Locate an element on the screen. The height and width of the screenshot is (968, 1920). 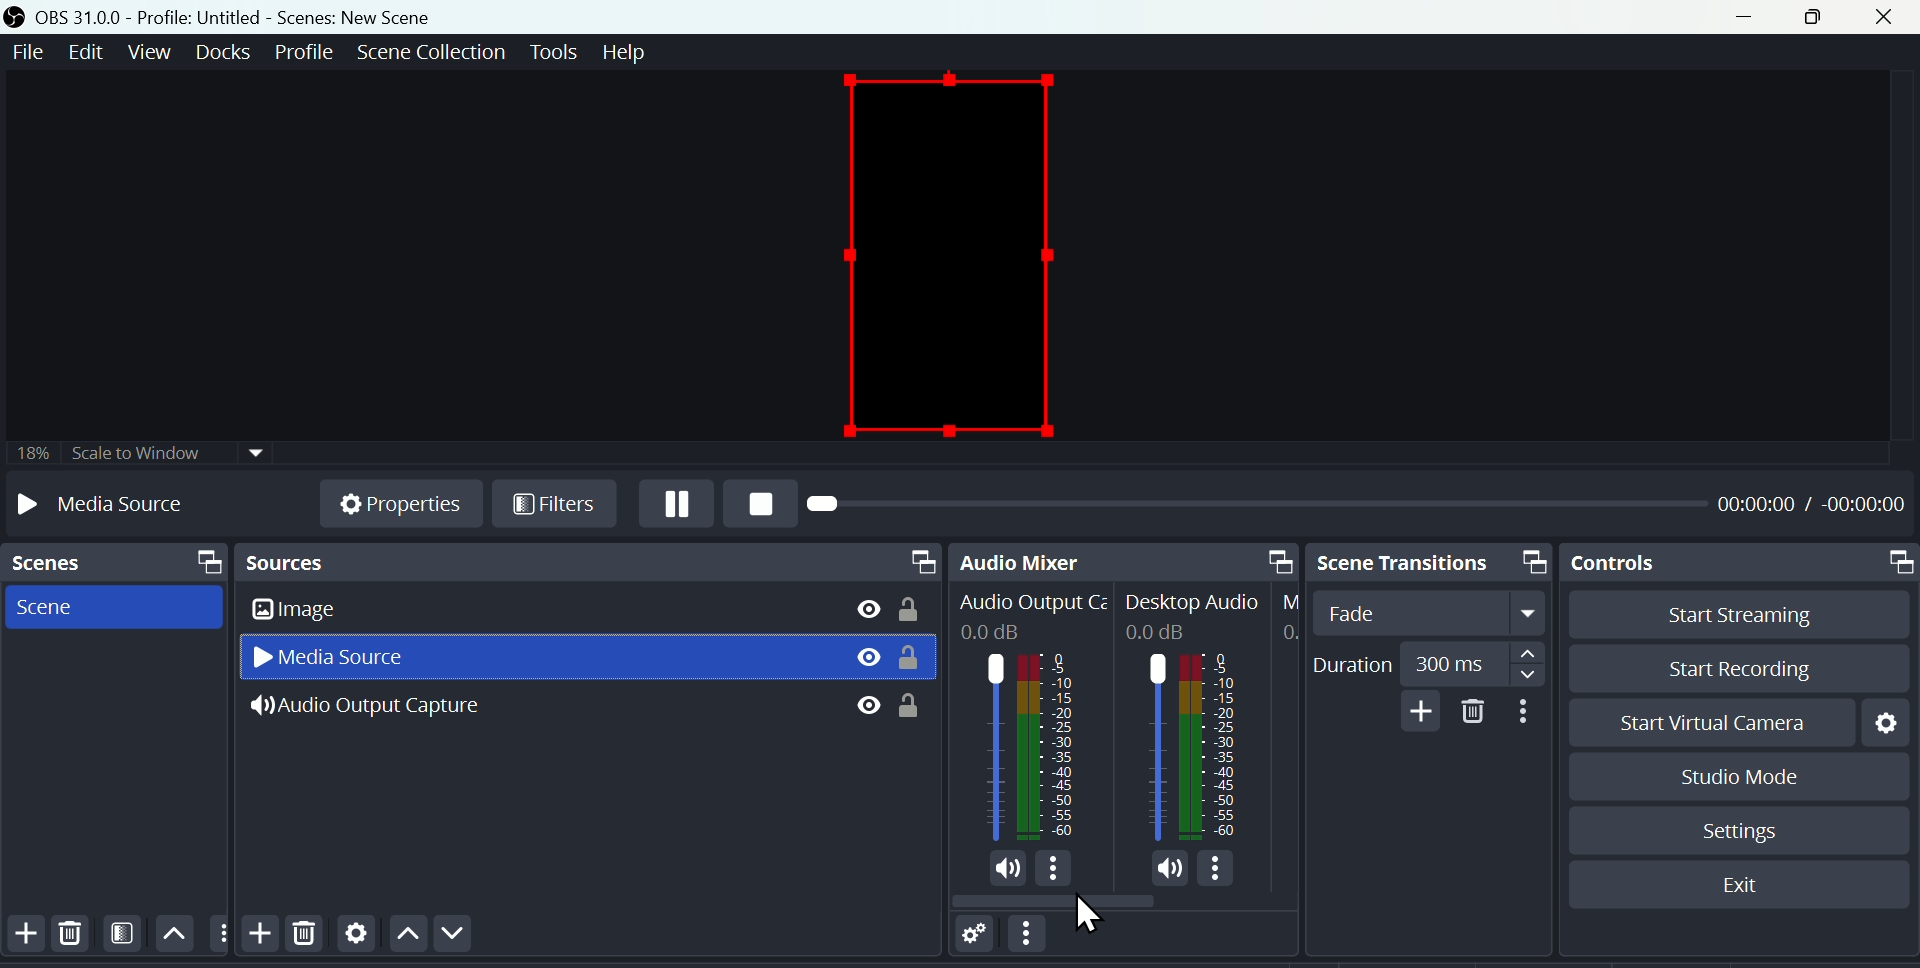
Move up is located at coordinates (174, 935).